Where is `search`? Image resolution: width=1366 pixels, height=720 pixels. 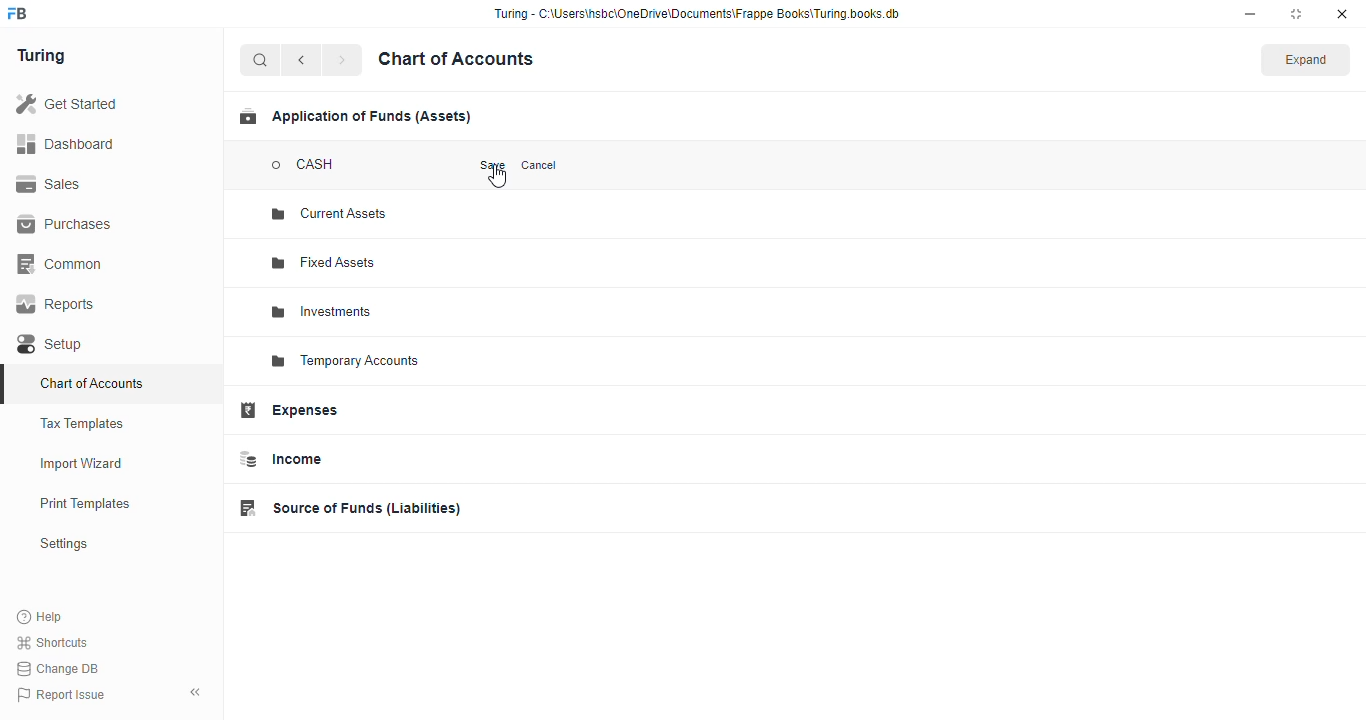 search is located at coordinates (261, 60).